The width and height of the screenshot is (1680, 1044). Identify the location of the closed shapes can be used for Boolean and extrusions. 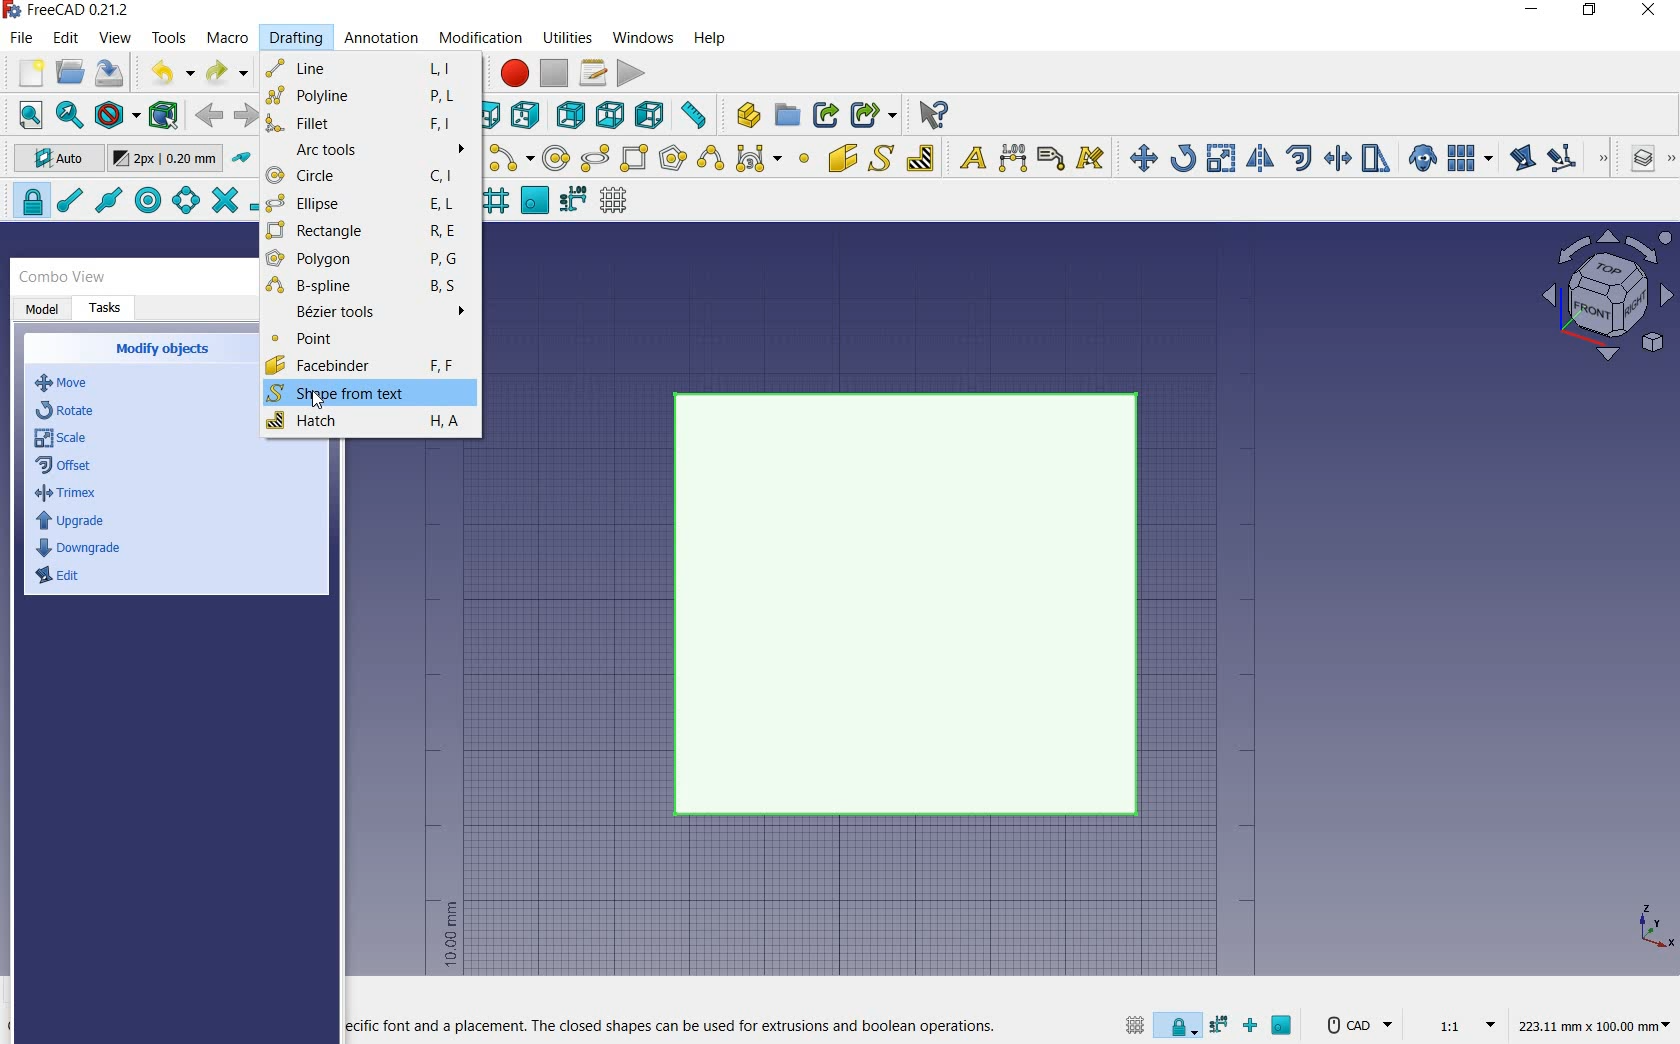
(674, 1027).